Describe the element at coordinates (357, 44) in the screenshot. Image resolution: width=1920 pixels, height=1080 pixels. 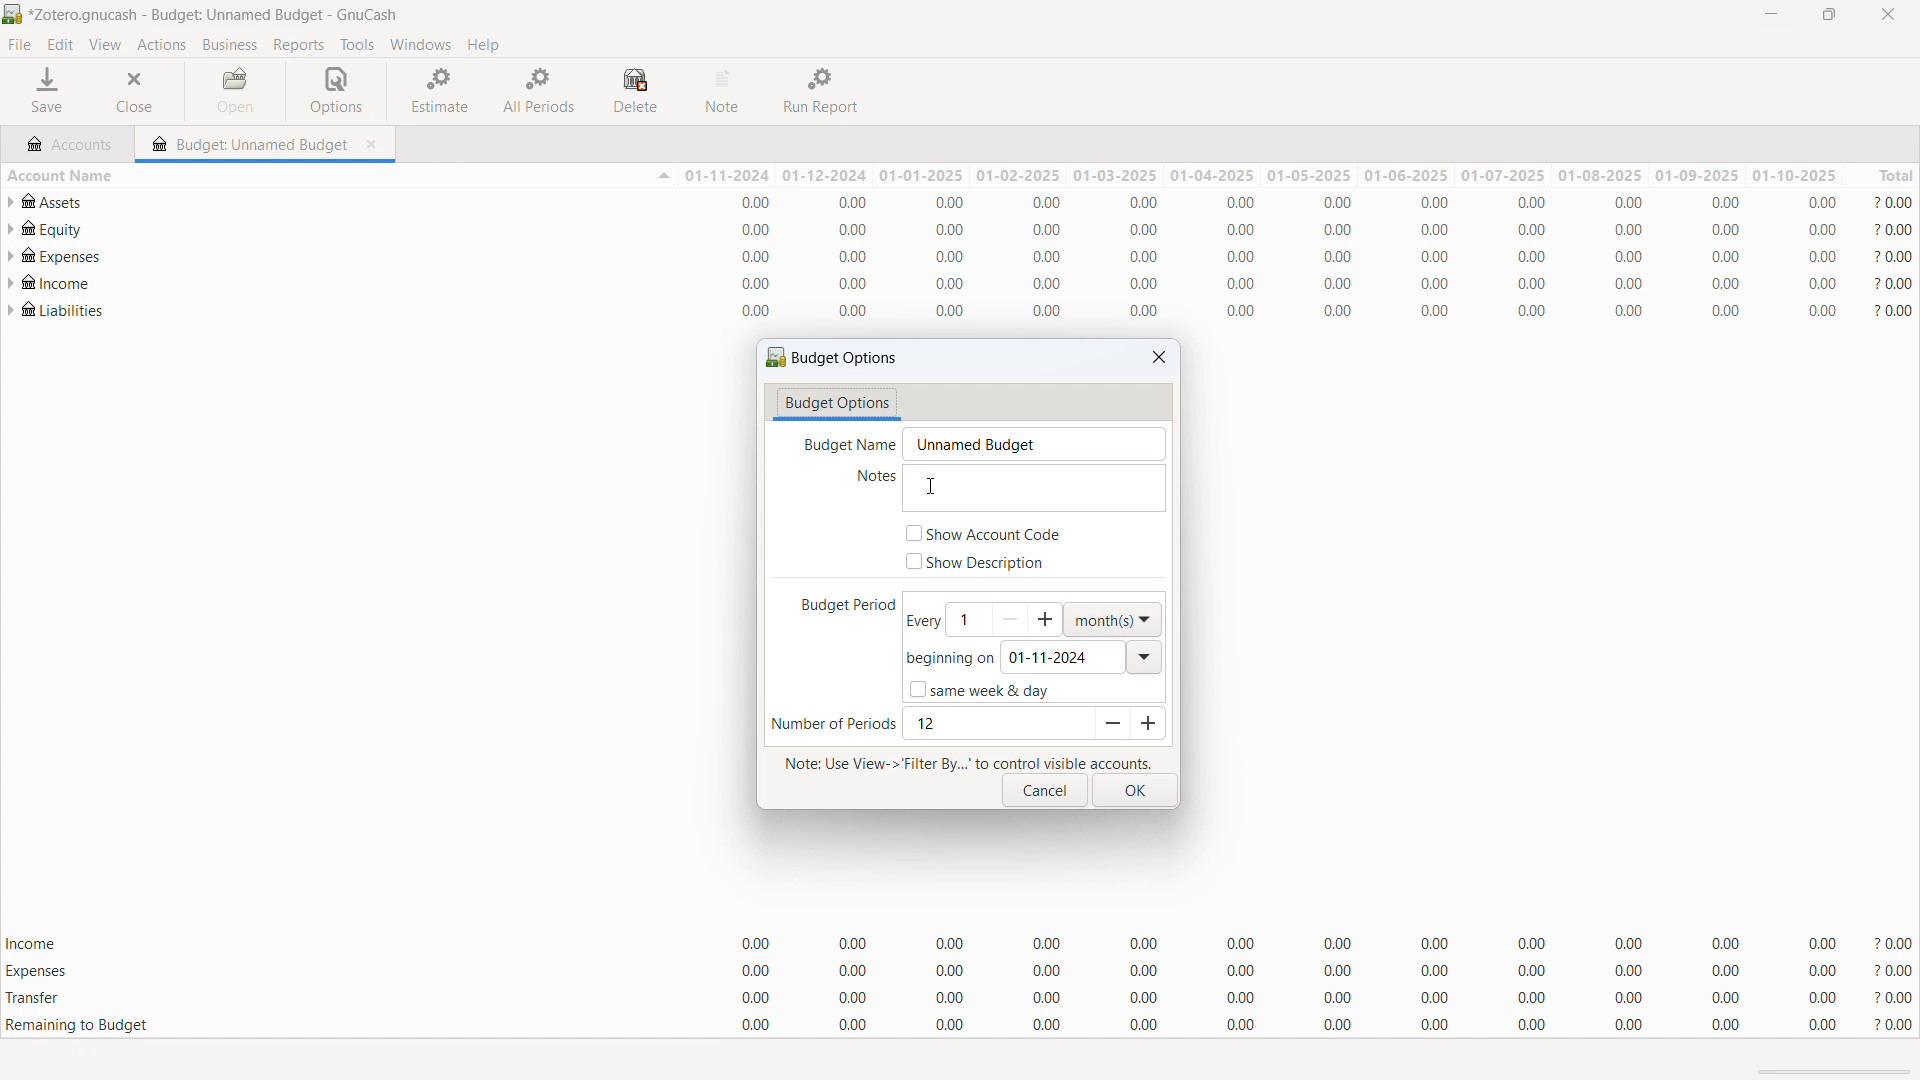
I see `tools` at that location.